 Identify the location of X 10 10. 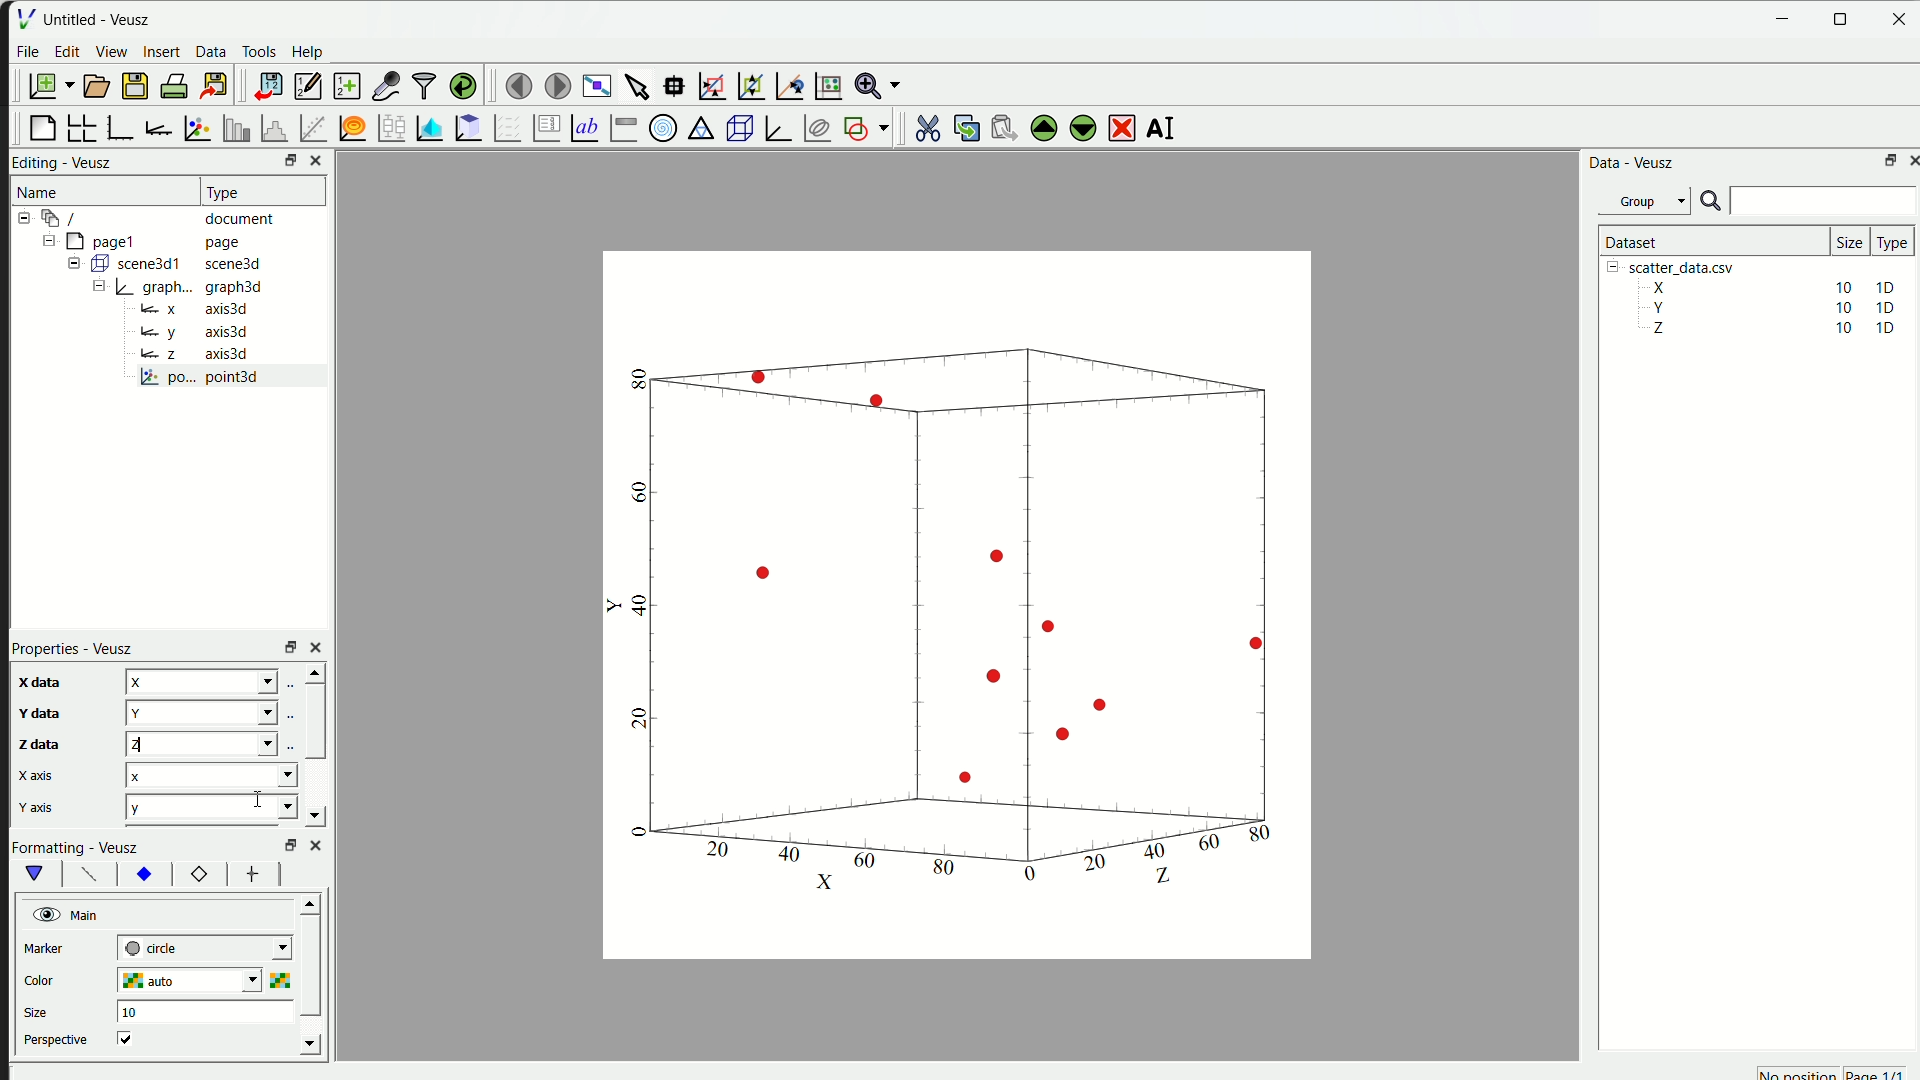
(1766, 286).